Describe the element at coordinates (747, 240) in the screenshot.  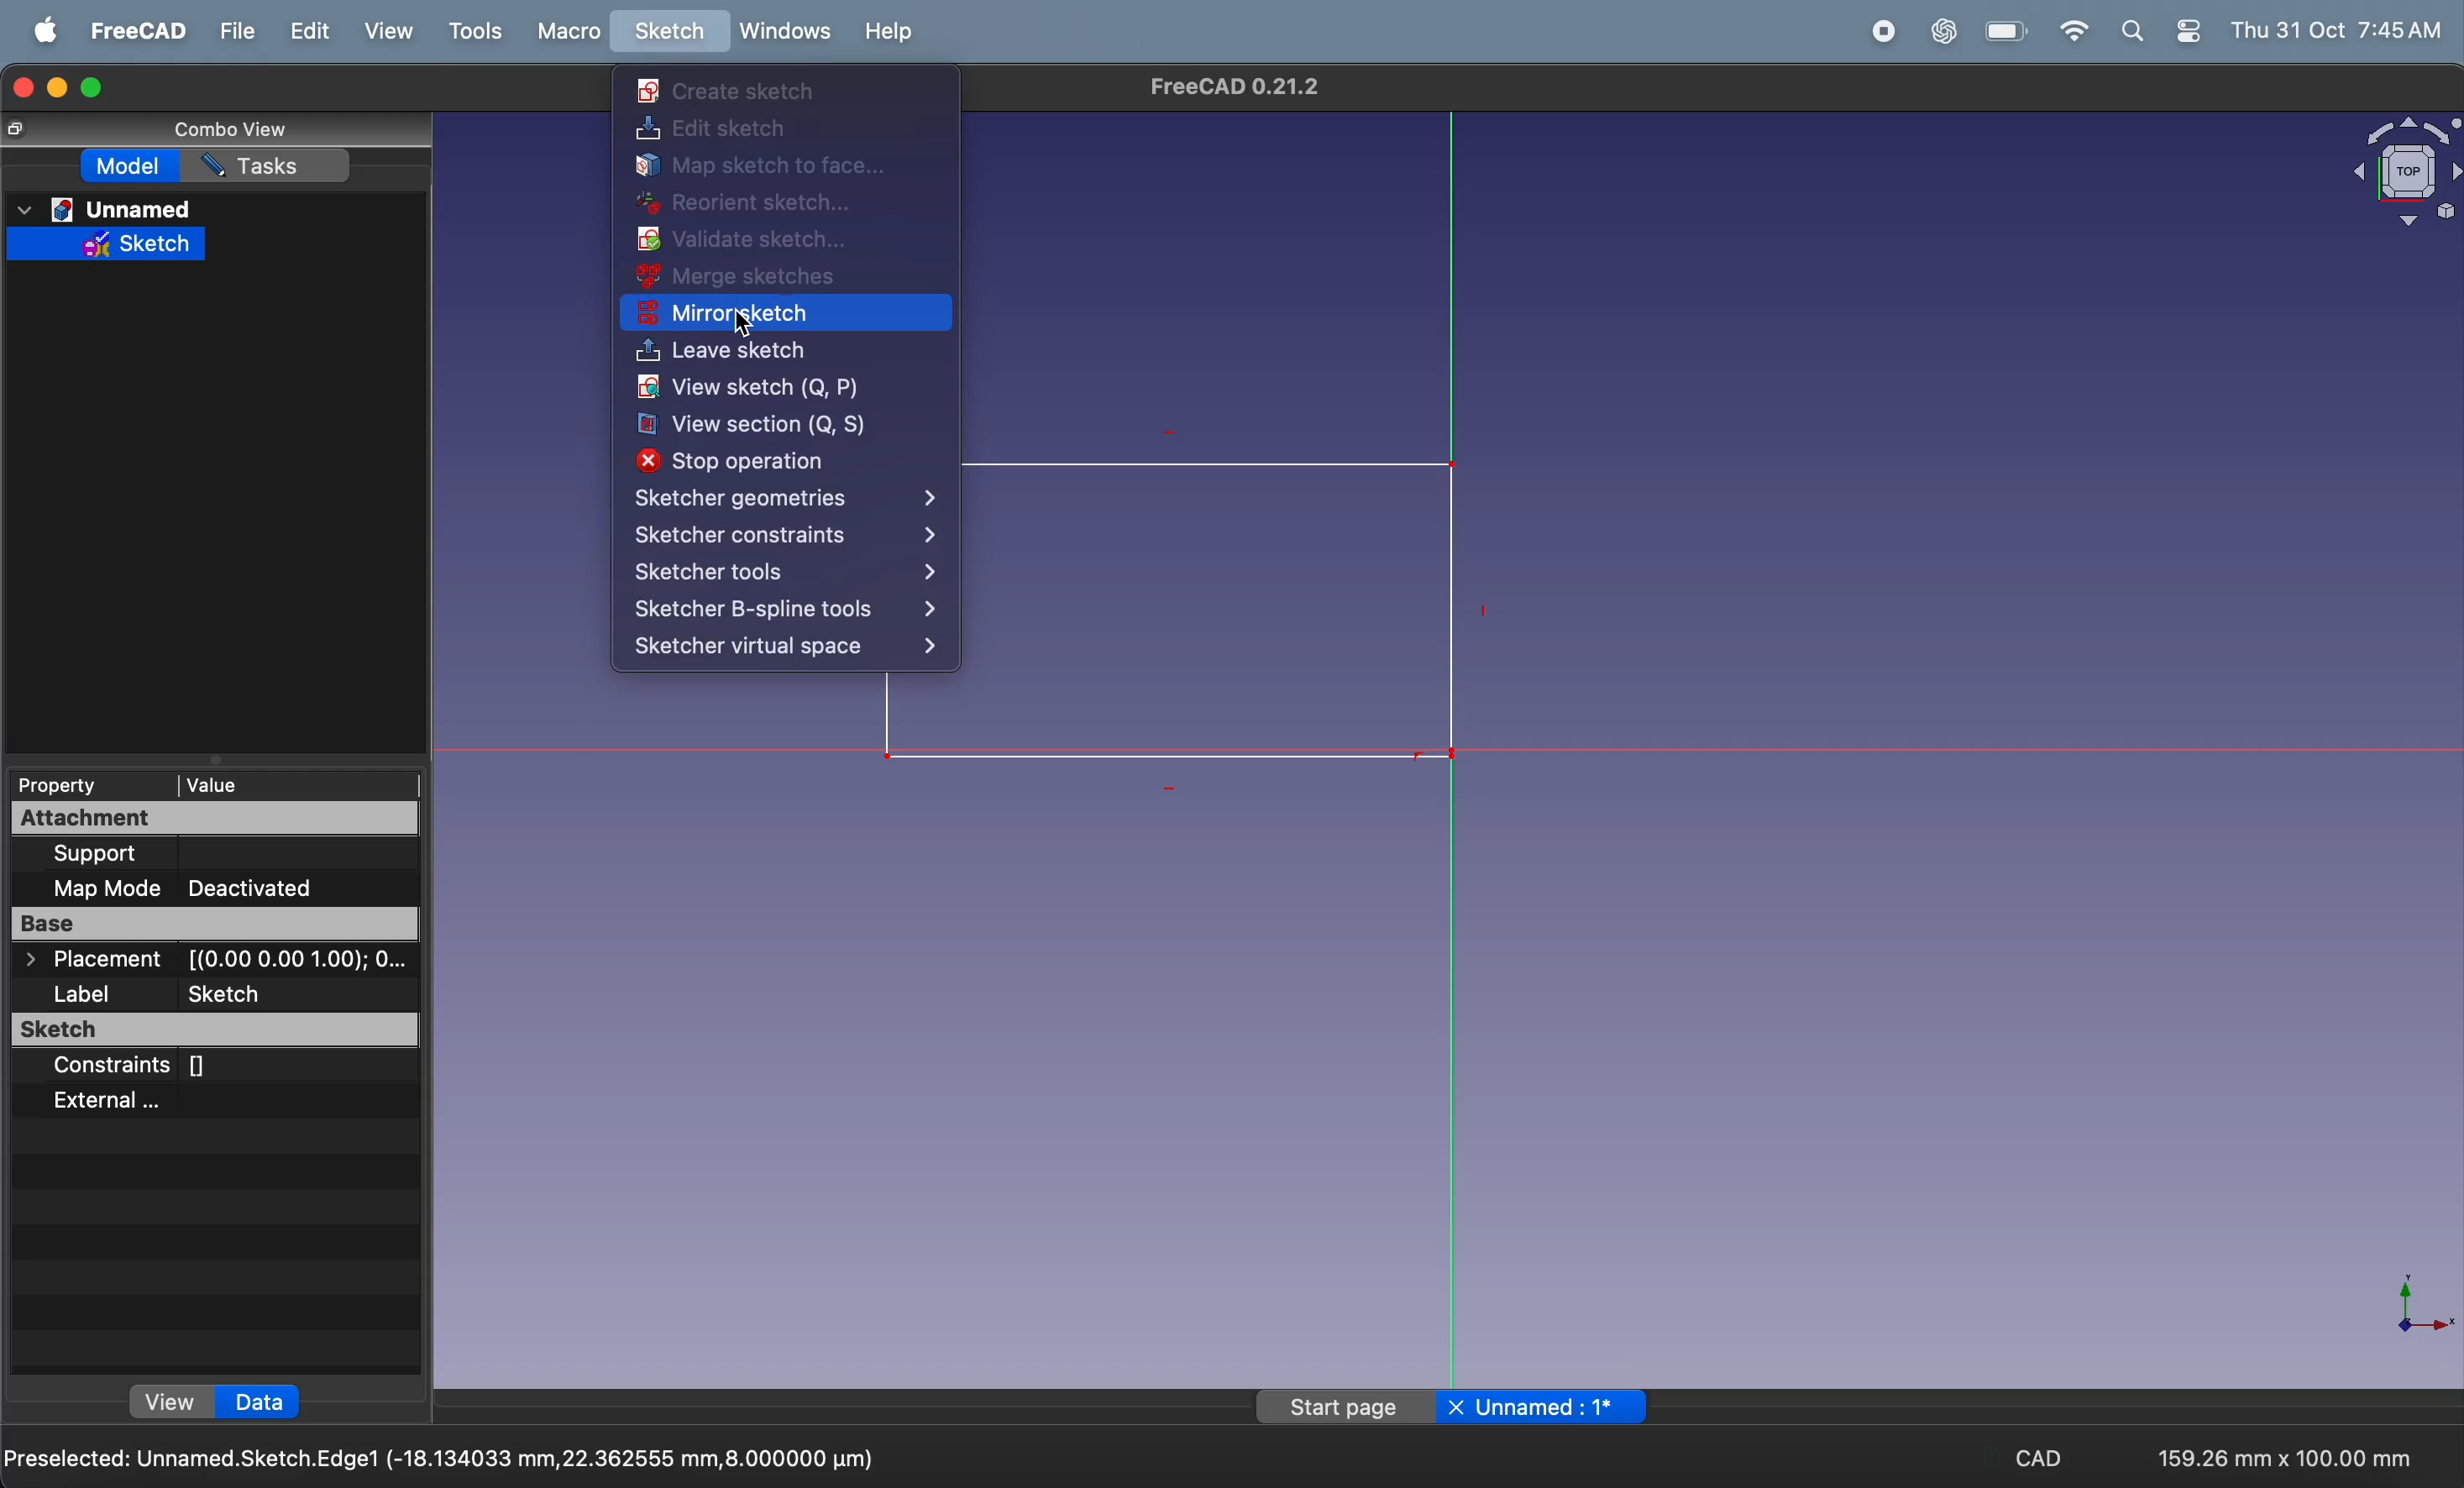
I see `validate sketch` at that location.